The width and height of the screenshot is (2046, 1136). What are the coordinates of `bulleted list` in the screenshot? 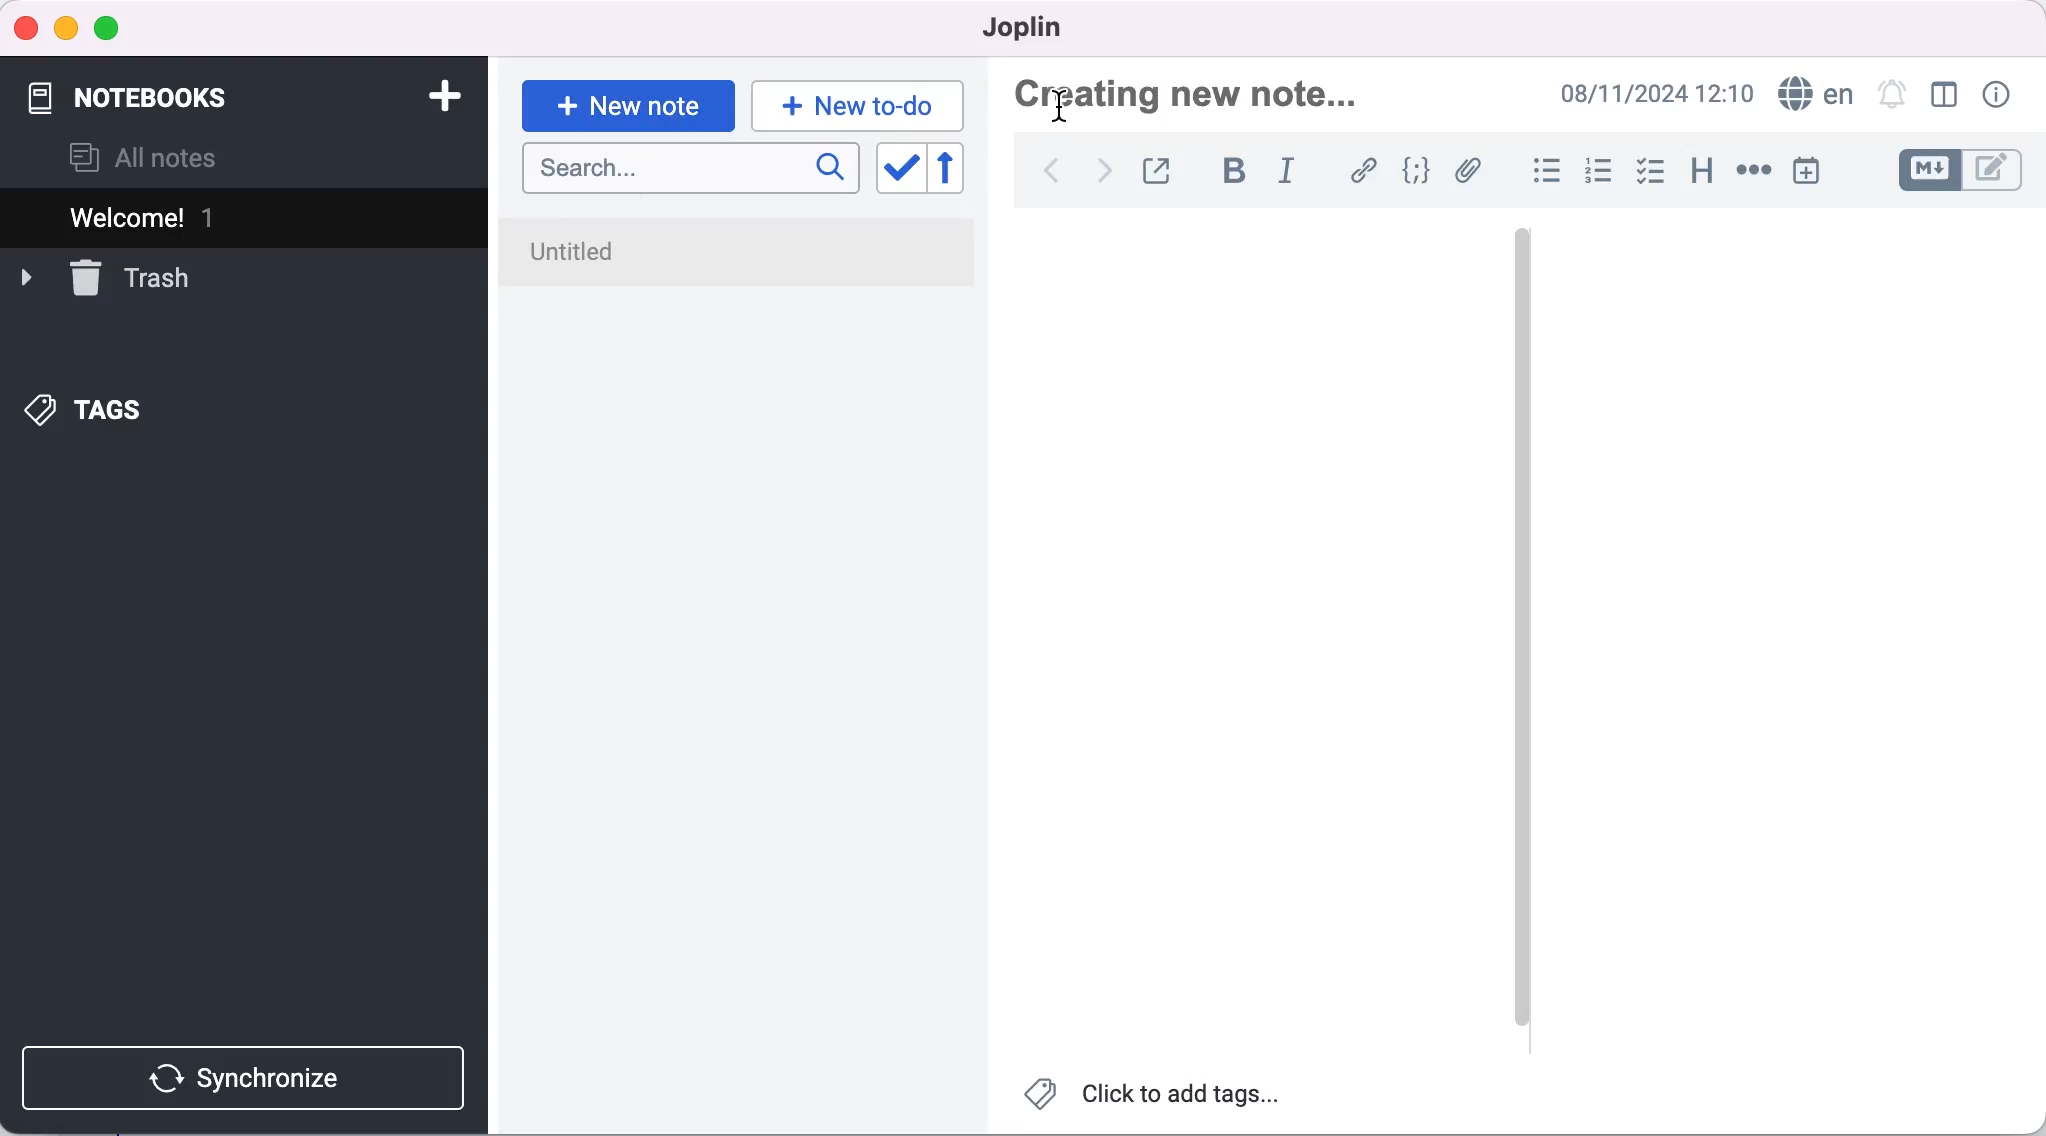 It's located at (1546, 171).